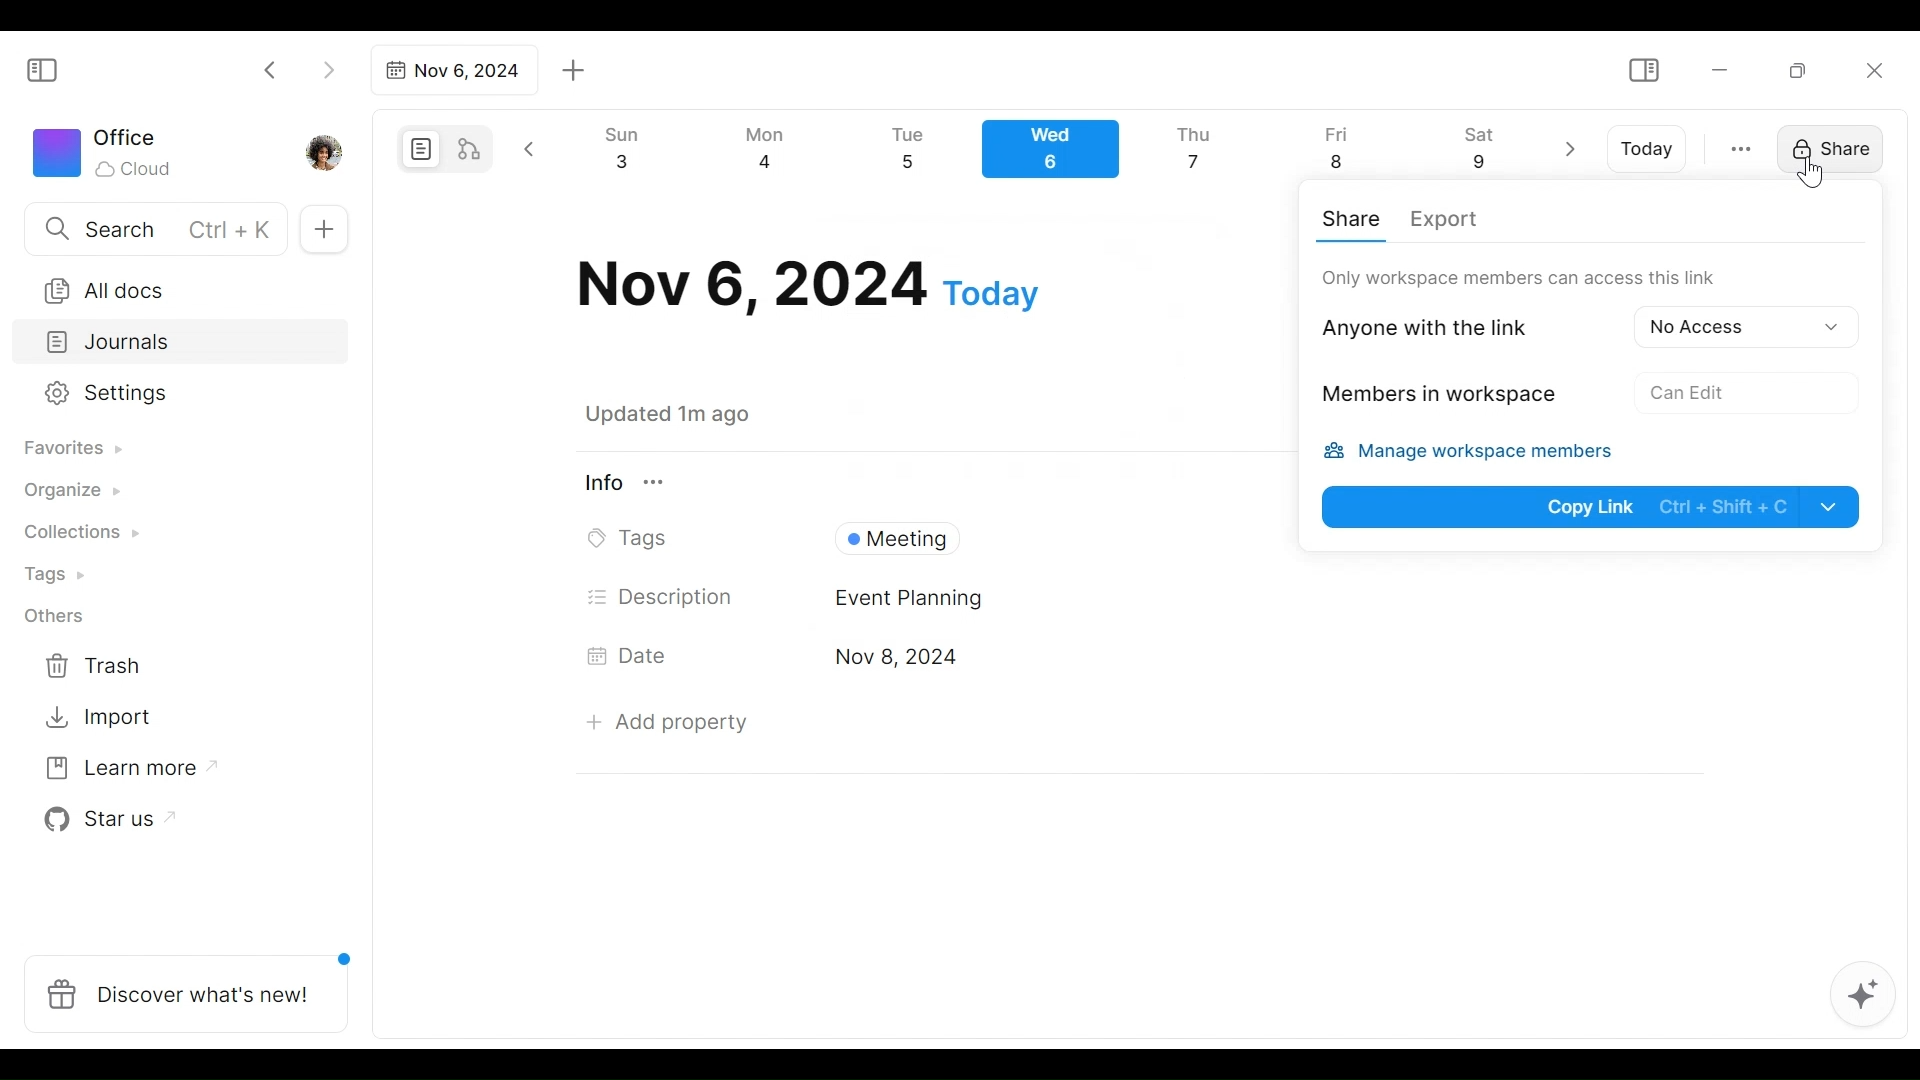 The height and width of the screenshot is (1080, 1920). Describe the element at coordinates (79, 535) in the screenshot. I see `Collections` at that location.